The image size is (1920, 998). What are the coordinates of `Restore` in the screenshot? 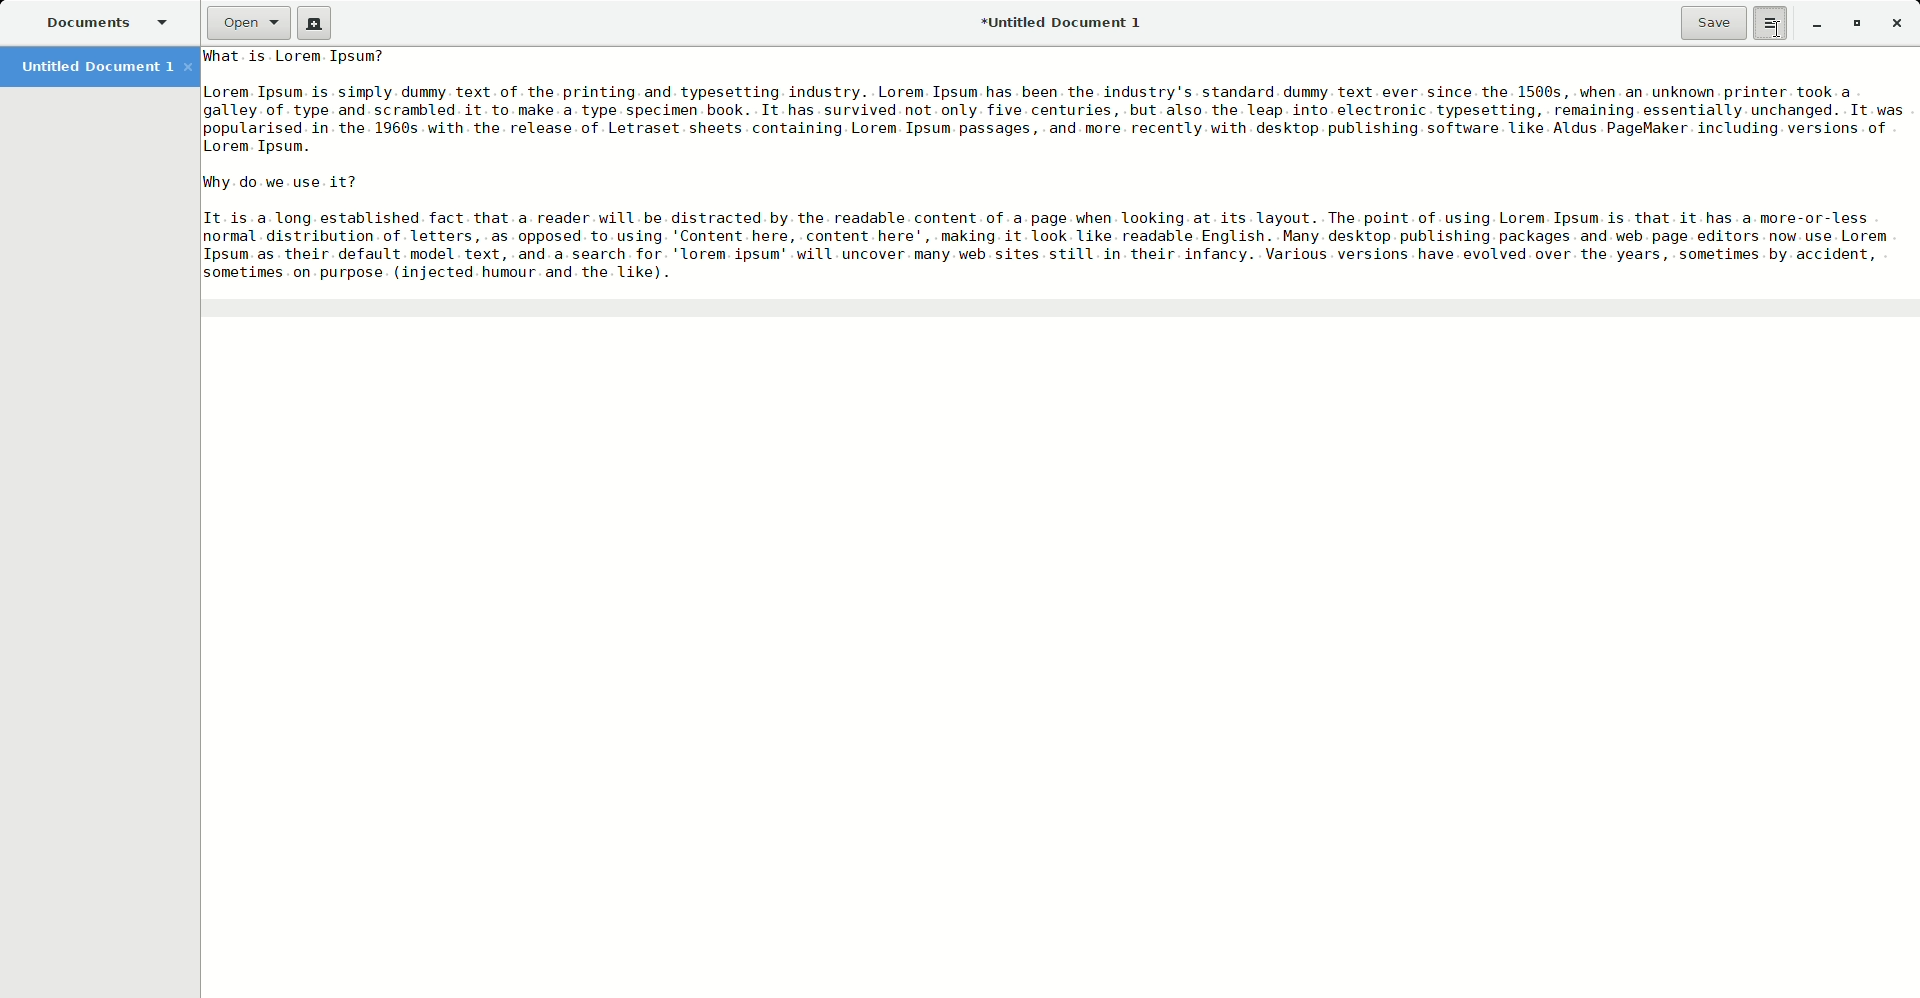 It's located at (1852, 24).